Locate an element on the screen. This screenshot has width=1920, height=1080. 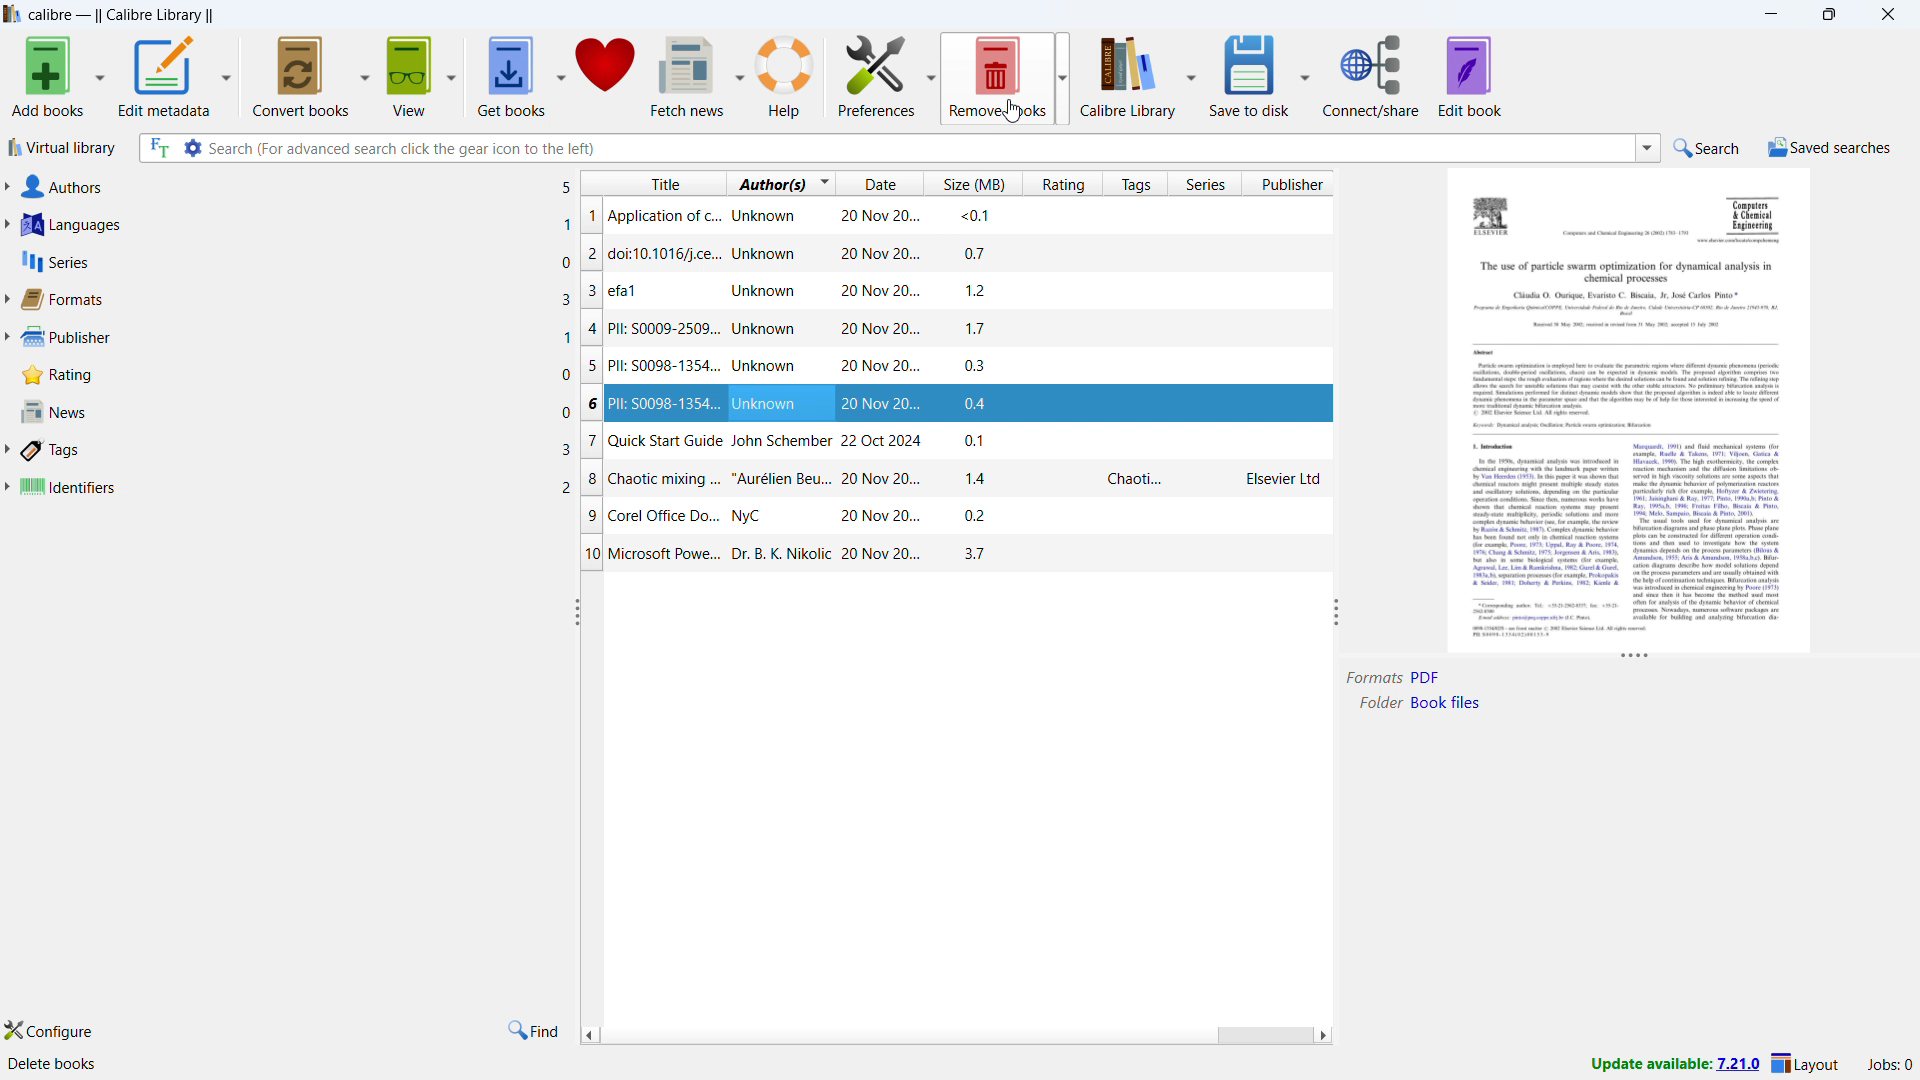
edit metadata options is located at coordinates (228, 72).